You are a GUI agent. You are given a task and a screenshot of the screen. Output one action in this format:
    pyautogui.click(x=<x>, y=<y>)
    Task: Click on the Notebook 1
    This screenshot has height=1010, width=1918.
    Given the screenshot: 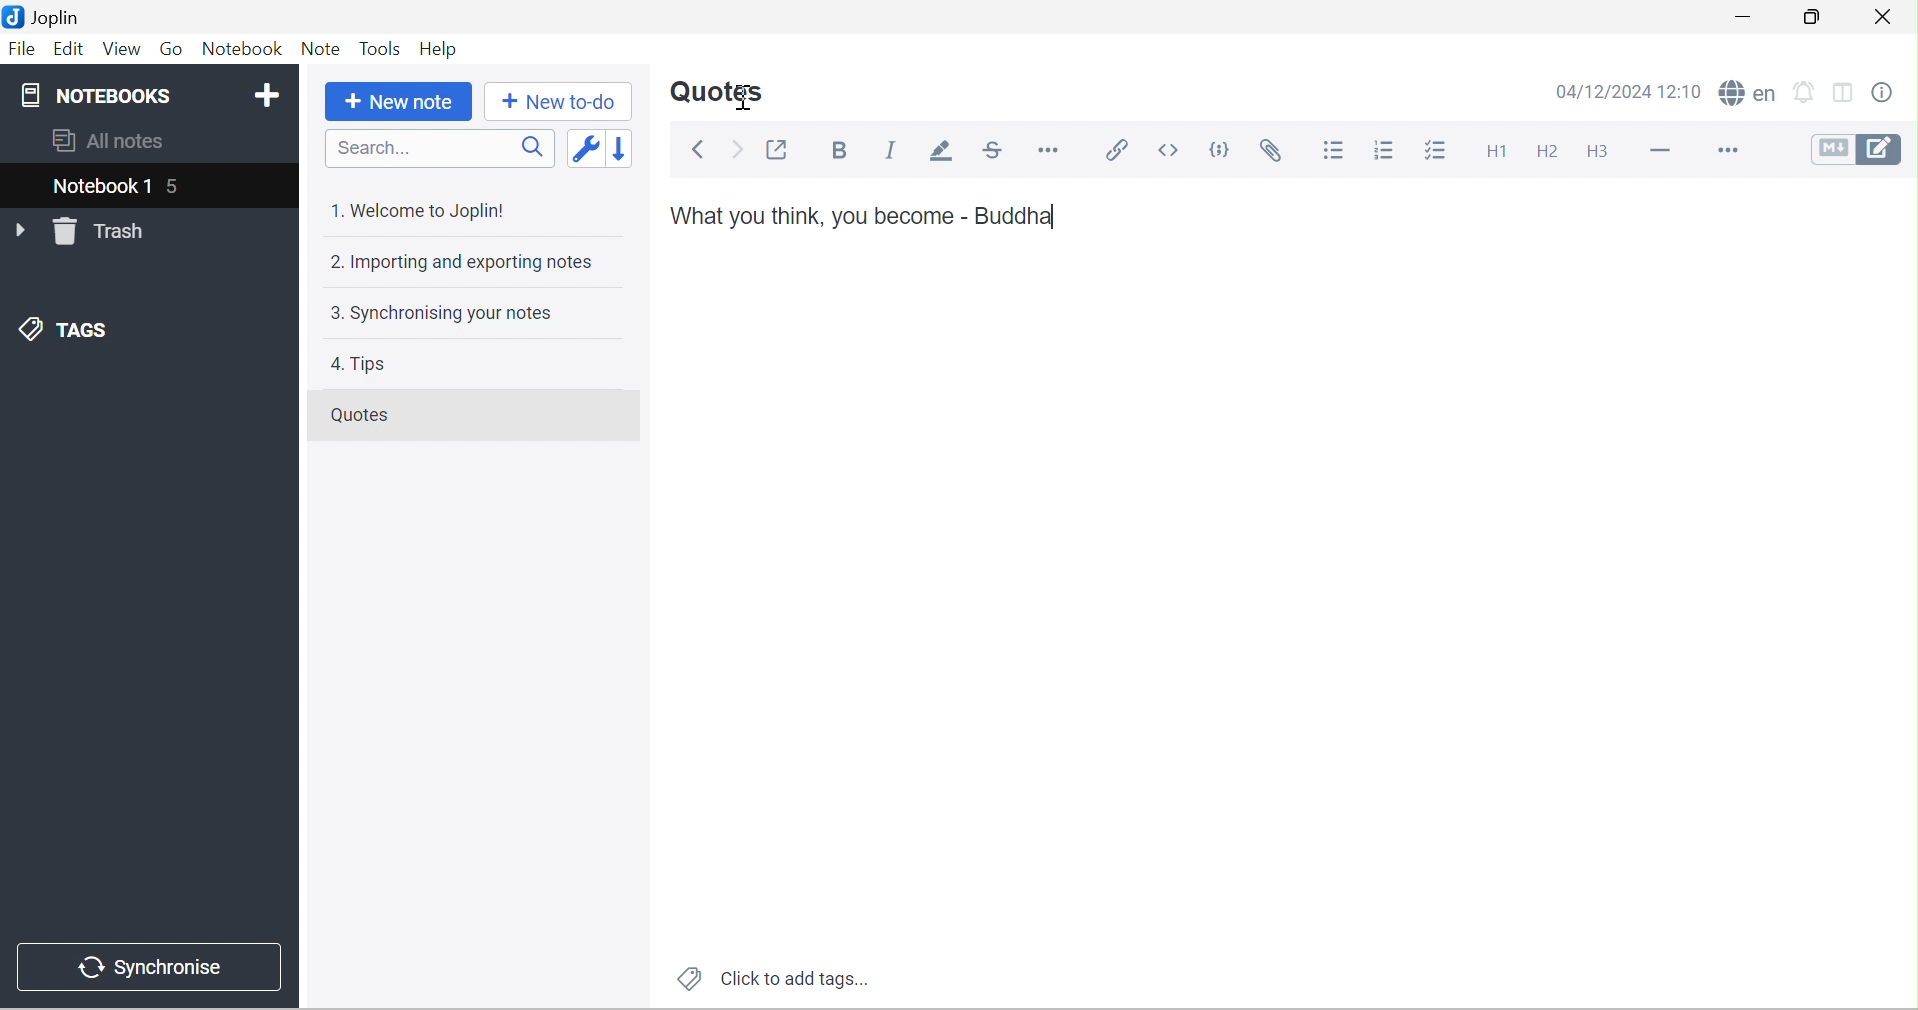 What is the action you would take?
    pyautogui.click(x=98, y=185)
    